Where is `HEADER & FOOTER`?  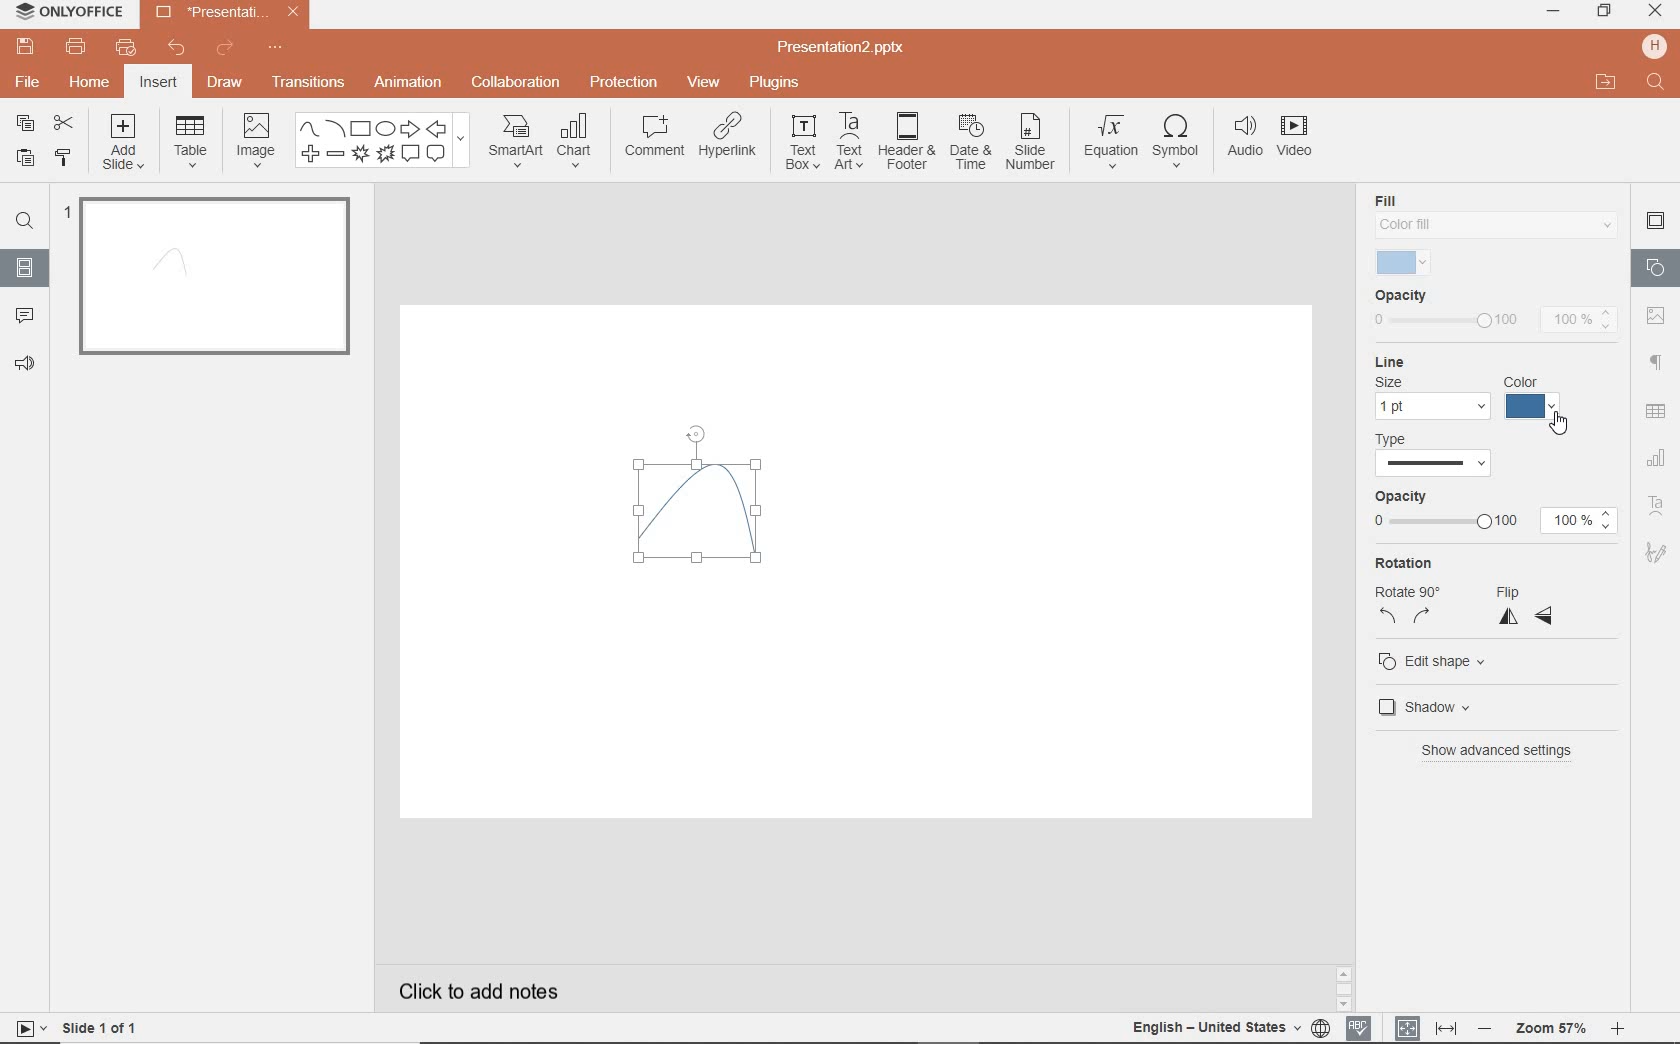
HEADER & FOOTER is located at coordinates (905, 142).